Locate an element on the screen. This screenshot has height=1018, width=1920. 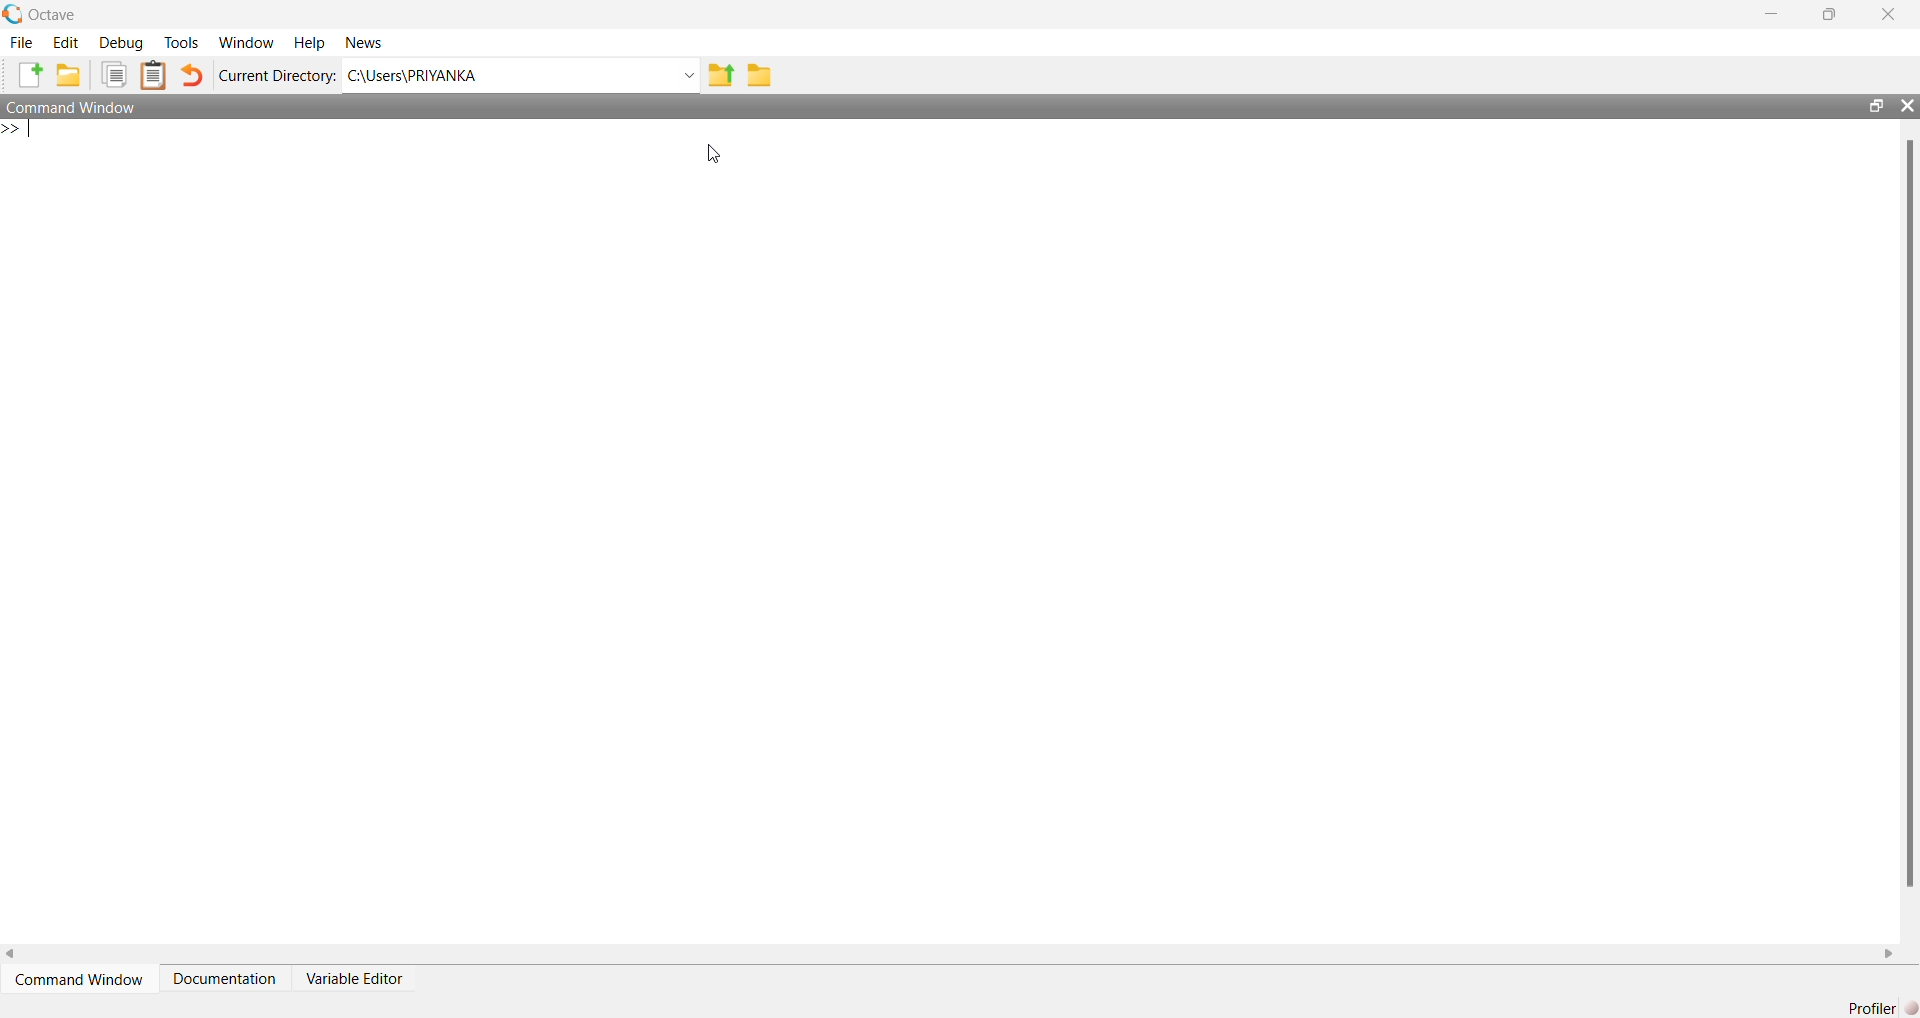
maximize is located at coordinates (1832, 12).